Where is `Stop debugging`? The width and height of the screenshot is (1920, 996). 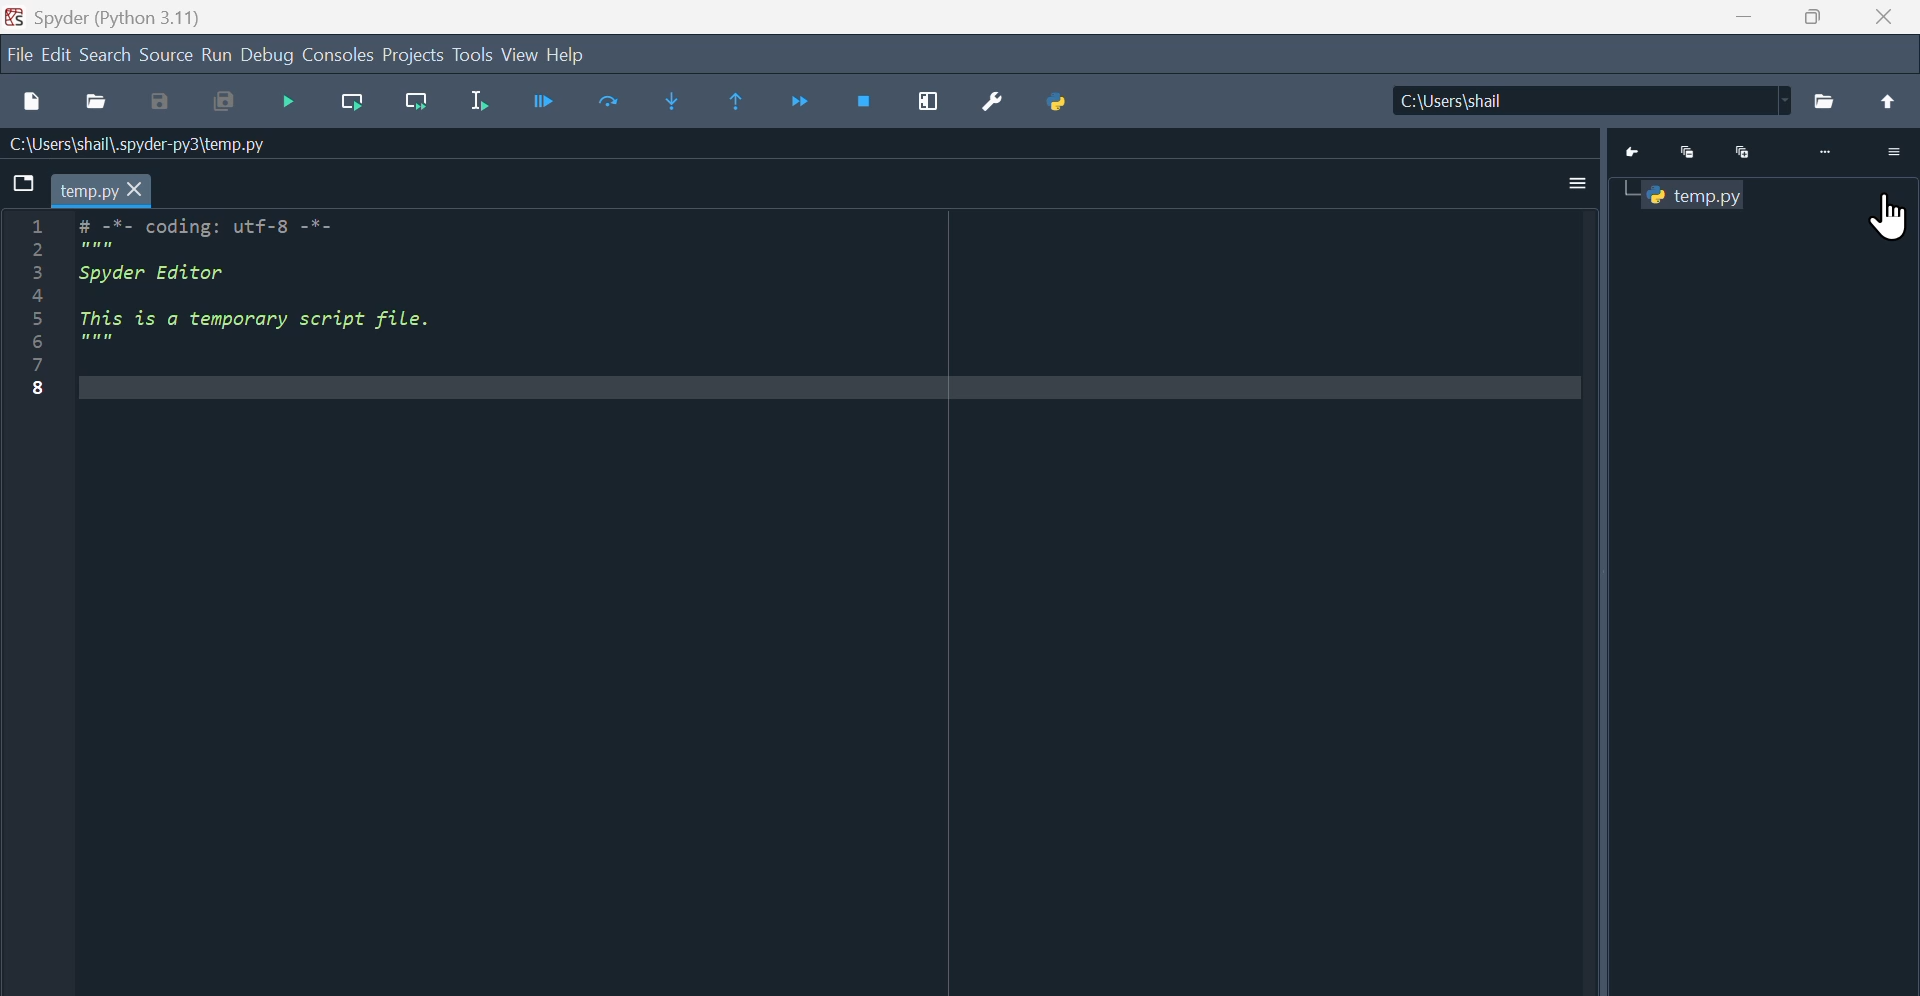
Stop debugging is located at coordinates (865, 105).